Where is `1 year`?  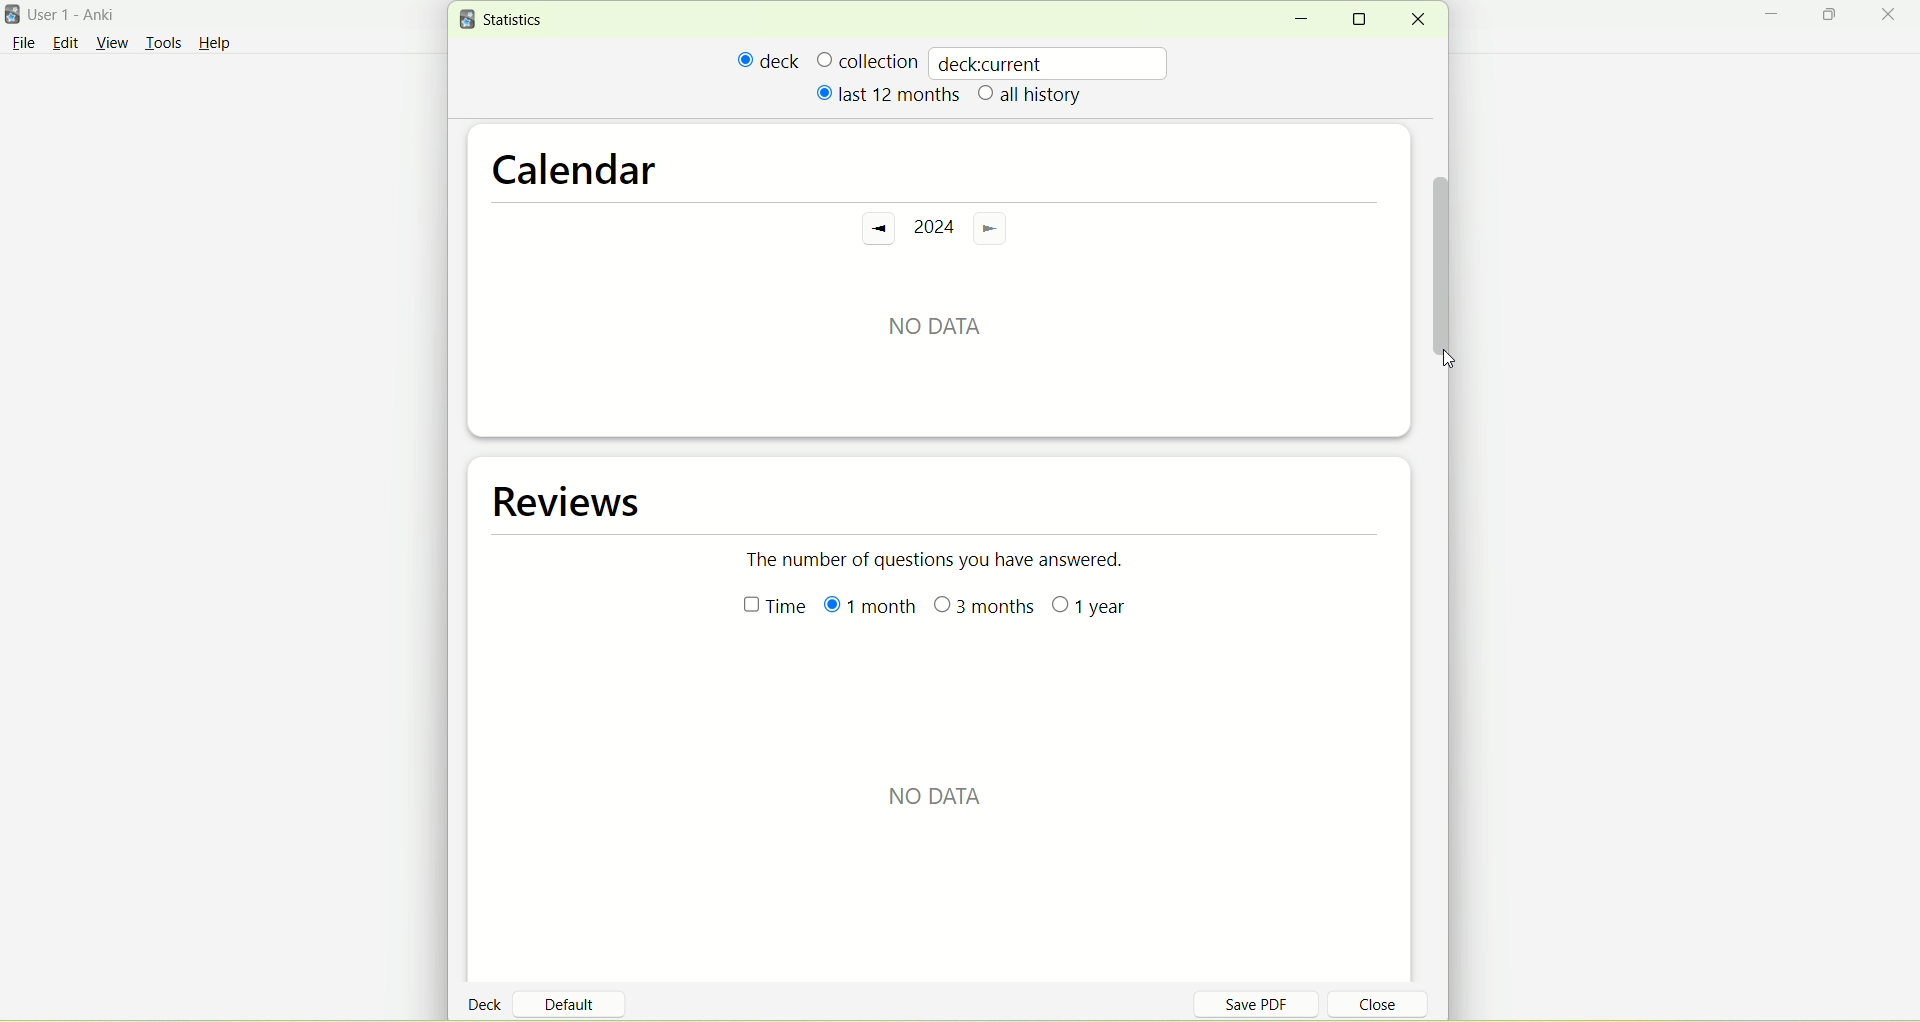
1 year is located at coordinates (1091, 612).